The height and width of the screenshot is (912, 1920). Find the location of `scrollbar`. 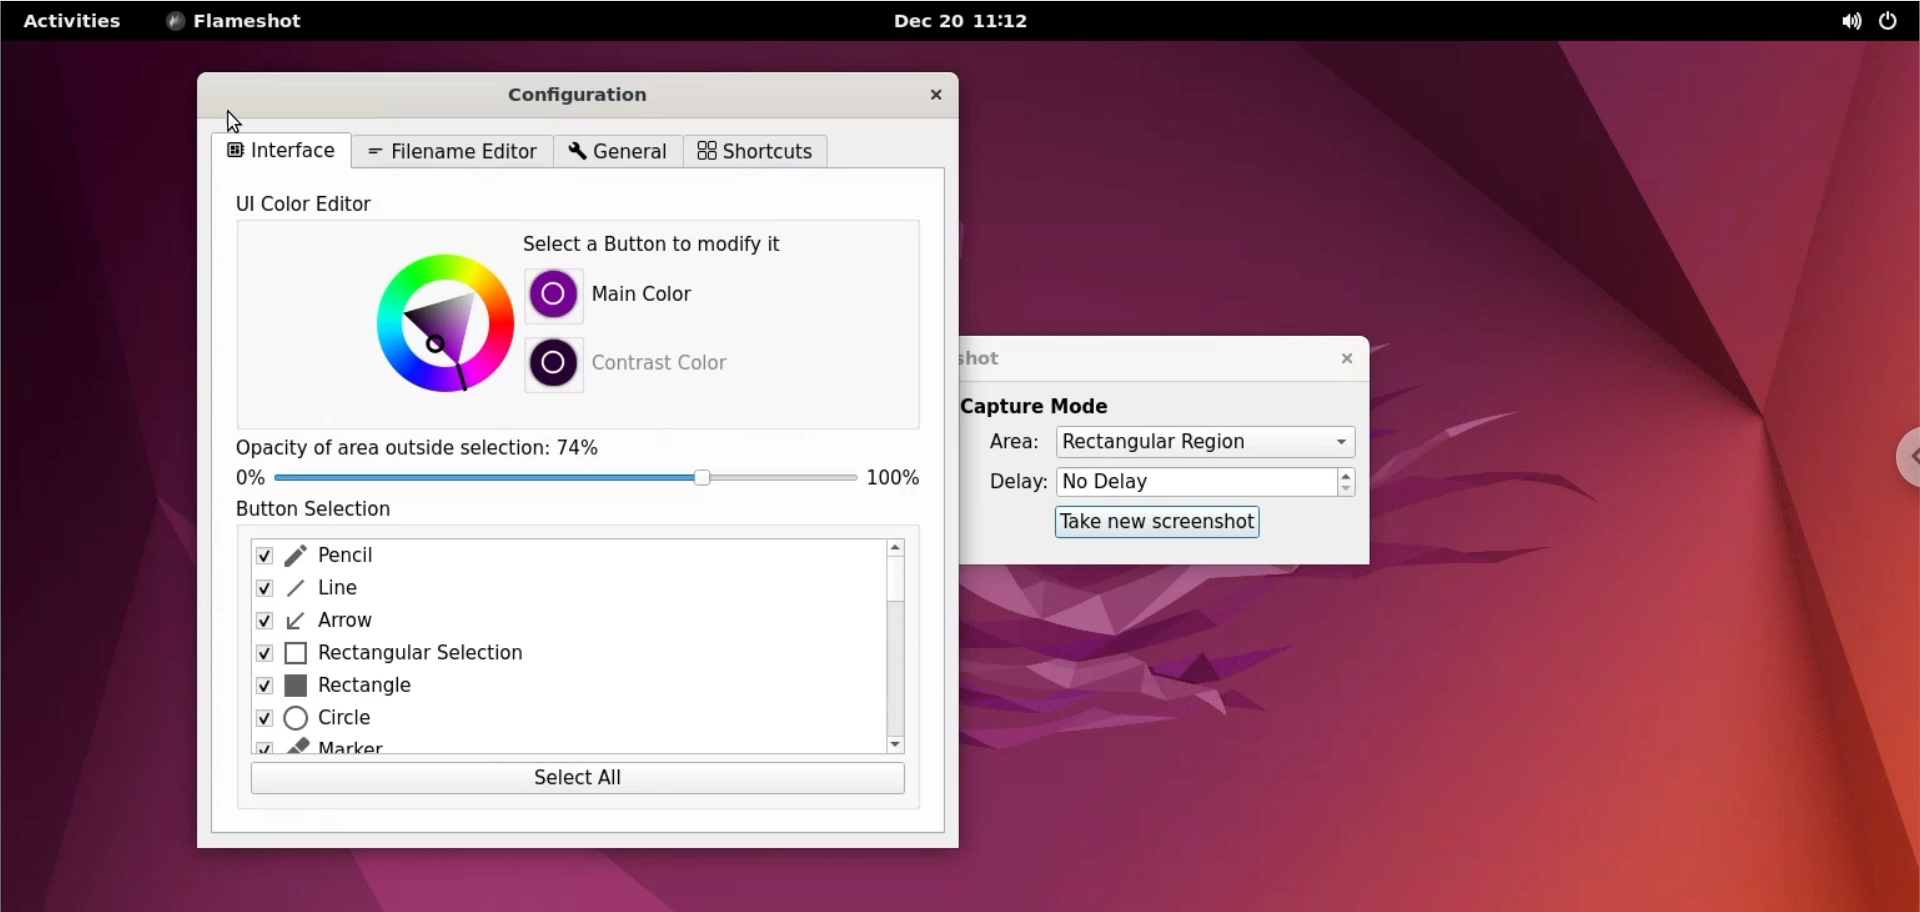

scrollbar is located at coordinates (893, 646).